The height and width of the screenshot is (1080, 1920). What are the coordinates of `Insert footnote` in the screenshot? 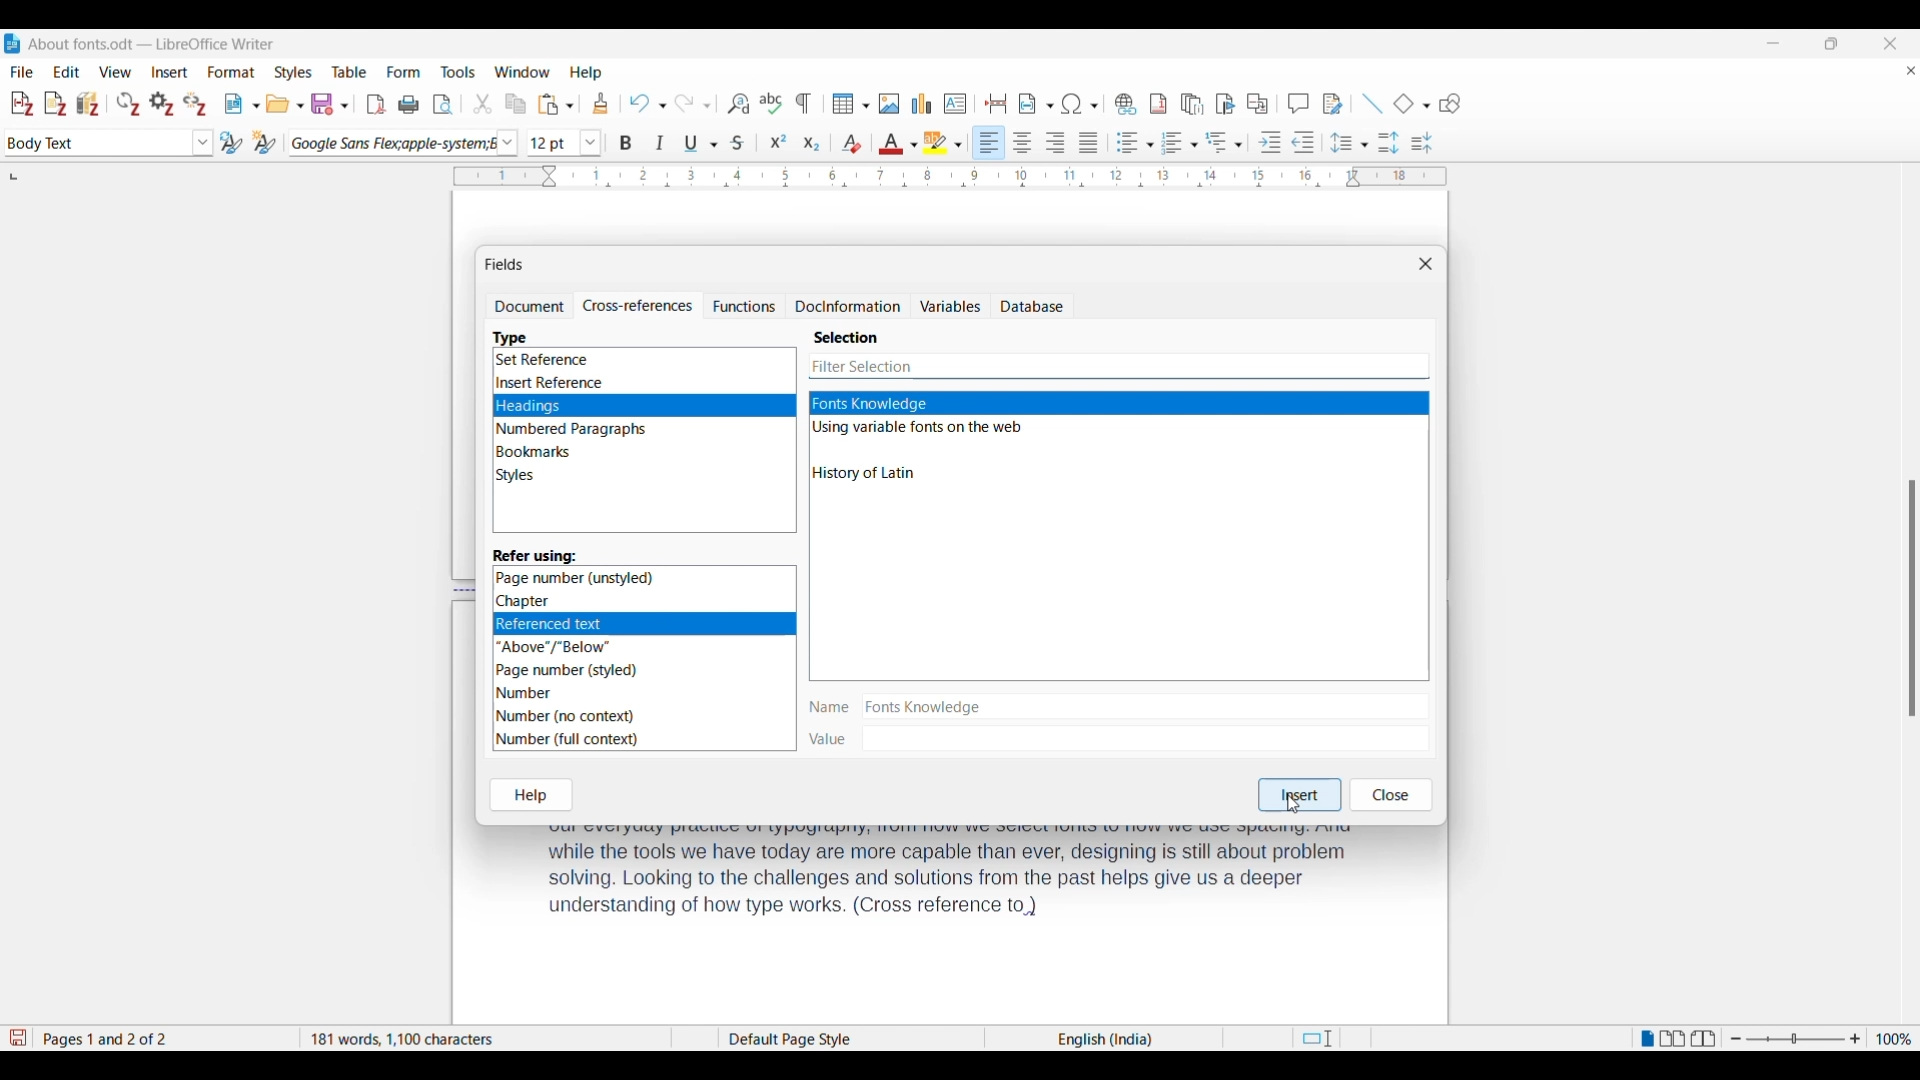 It's located at (1157, 104).